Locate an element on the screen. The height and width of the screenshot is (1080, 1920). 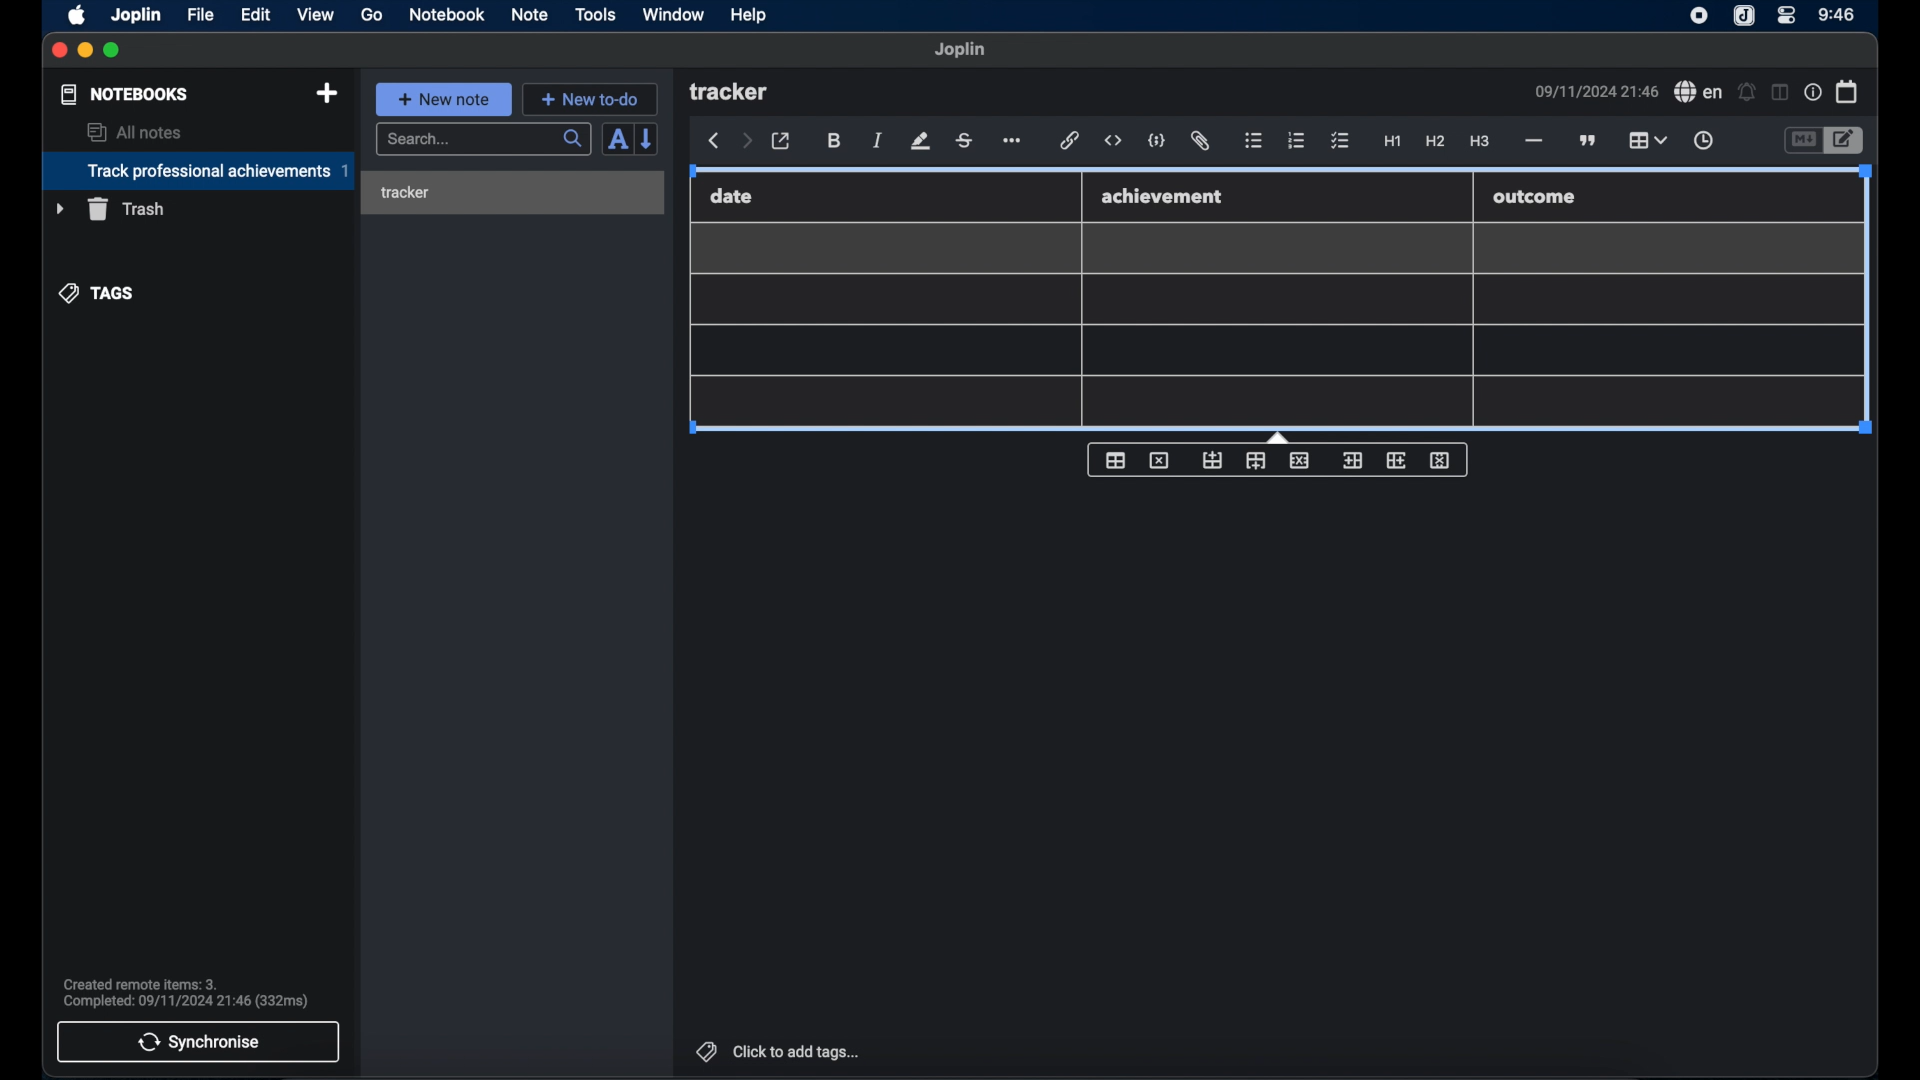
hyperlink is located at coordinates (1070, 141).